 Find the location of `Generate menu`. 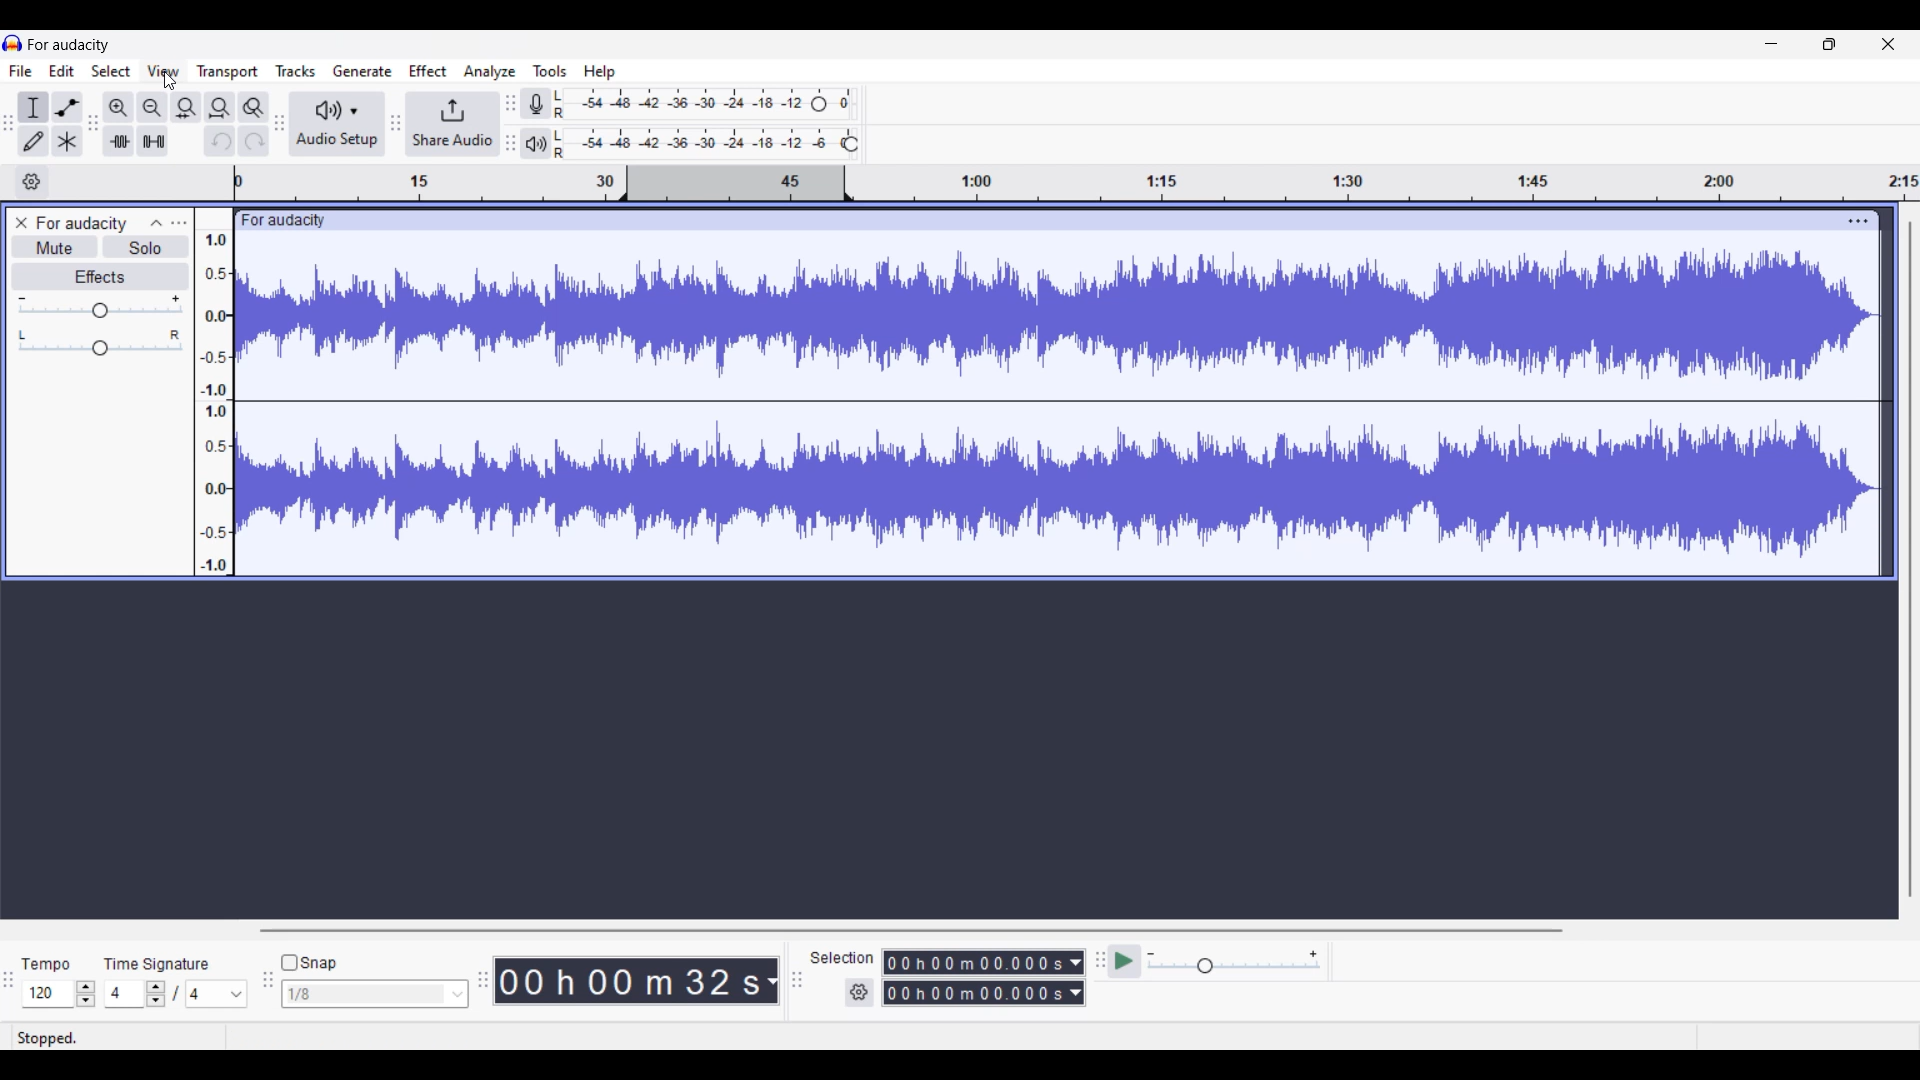

Generate menu is located at coordinates (363, 71).